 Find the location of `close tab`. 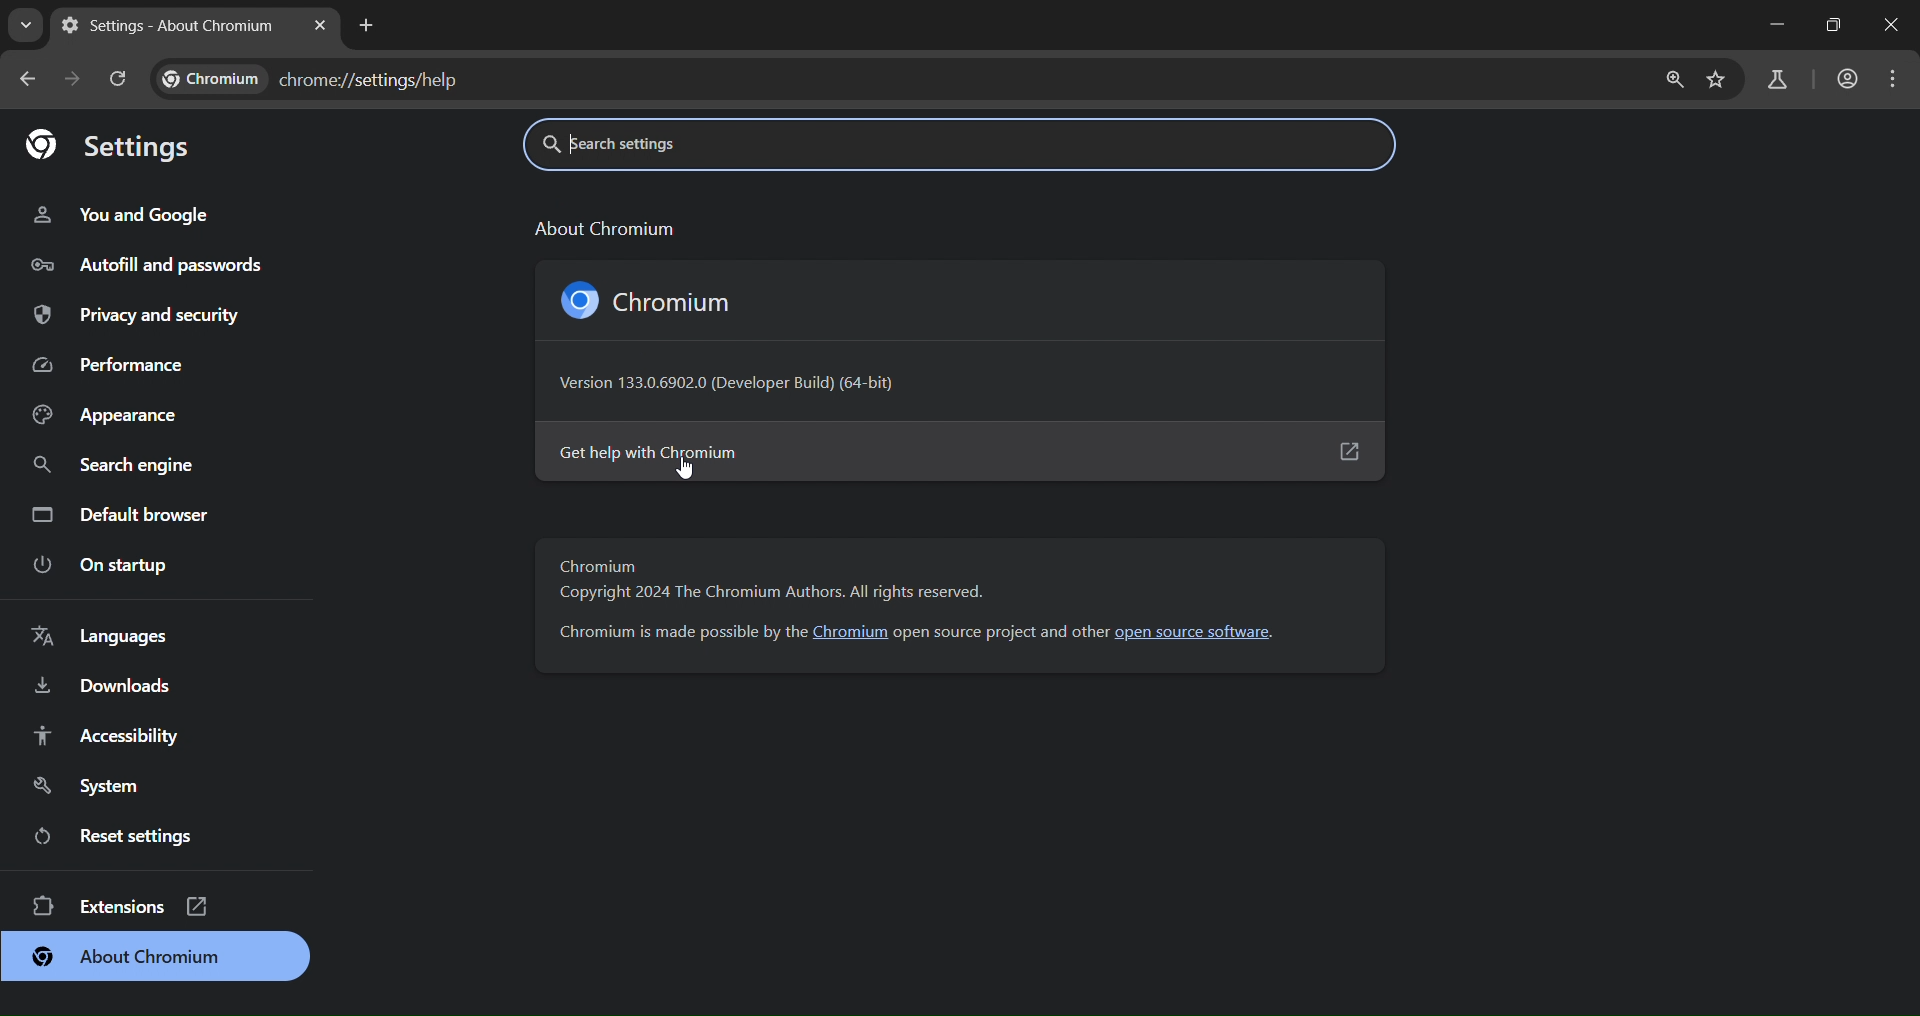

close tab is located at coordinates (319, 25).